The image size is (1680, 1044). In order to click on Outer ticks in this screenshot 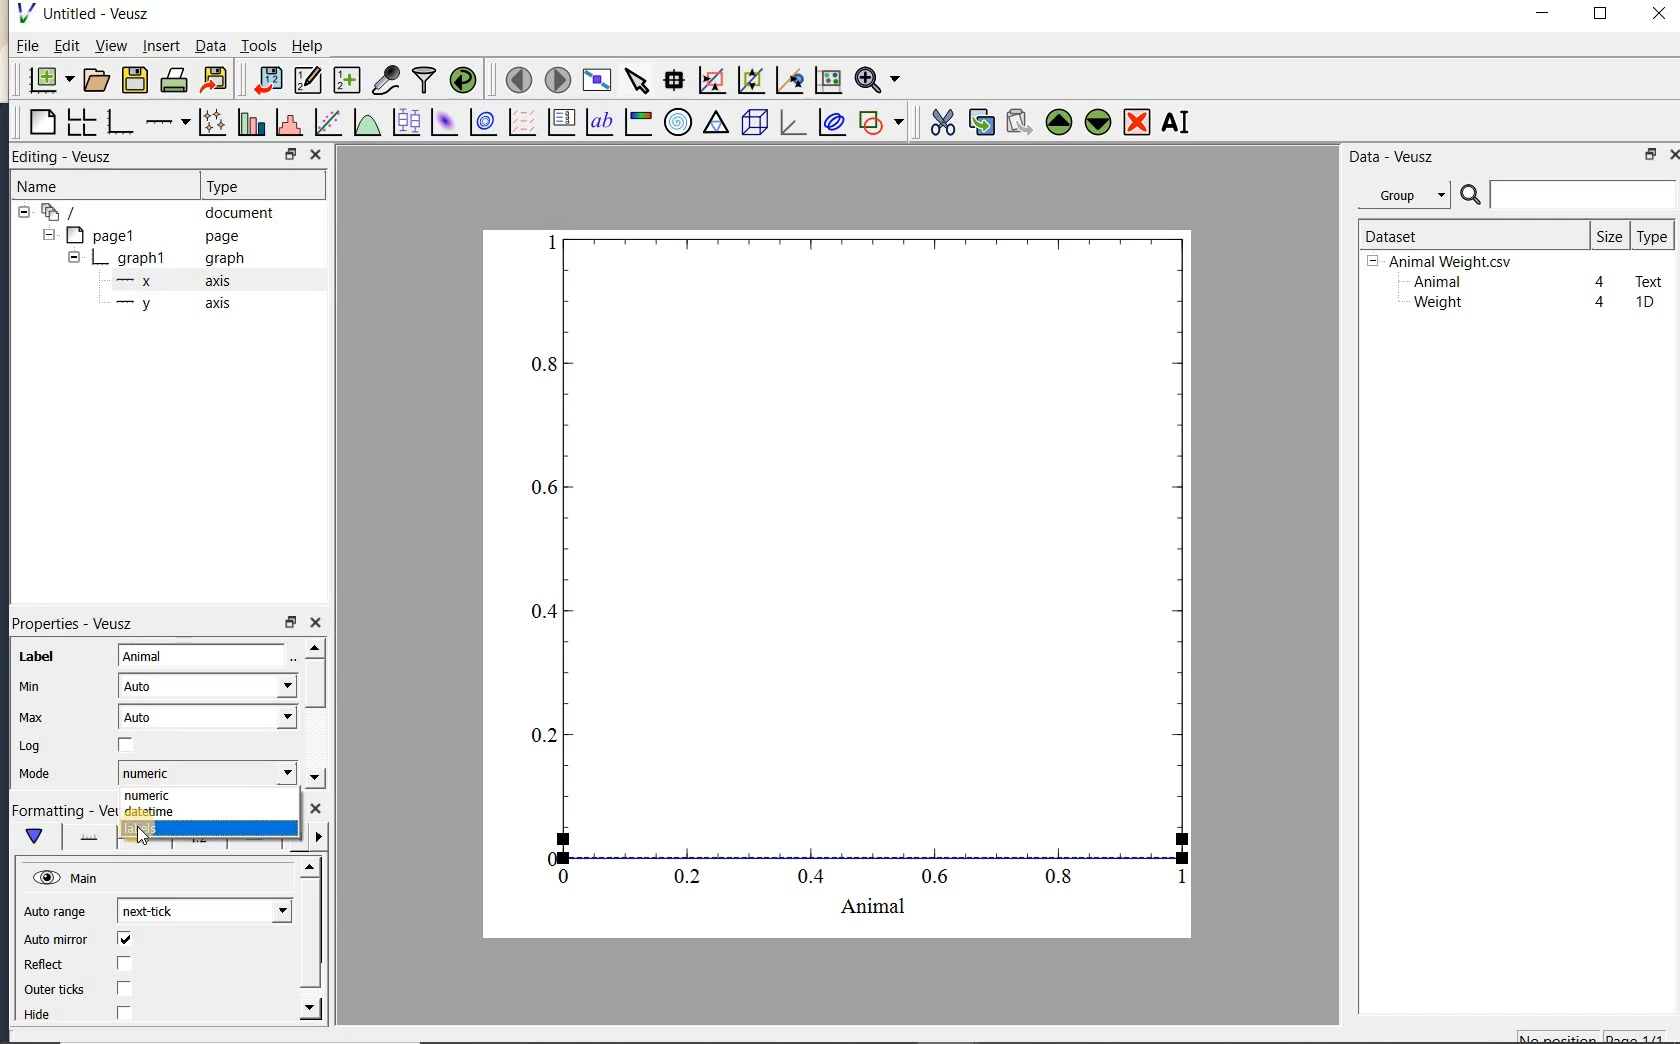, I will do `click(57, 989)`.